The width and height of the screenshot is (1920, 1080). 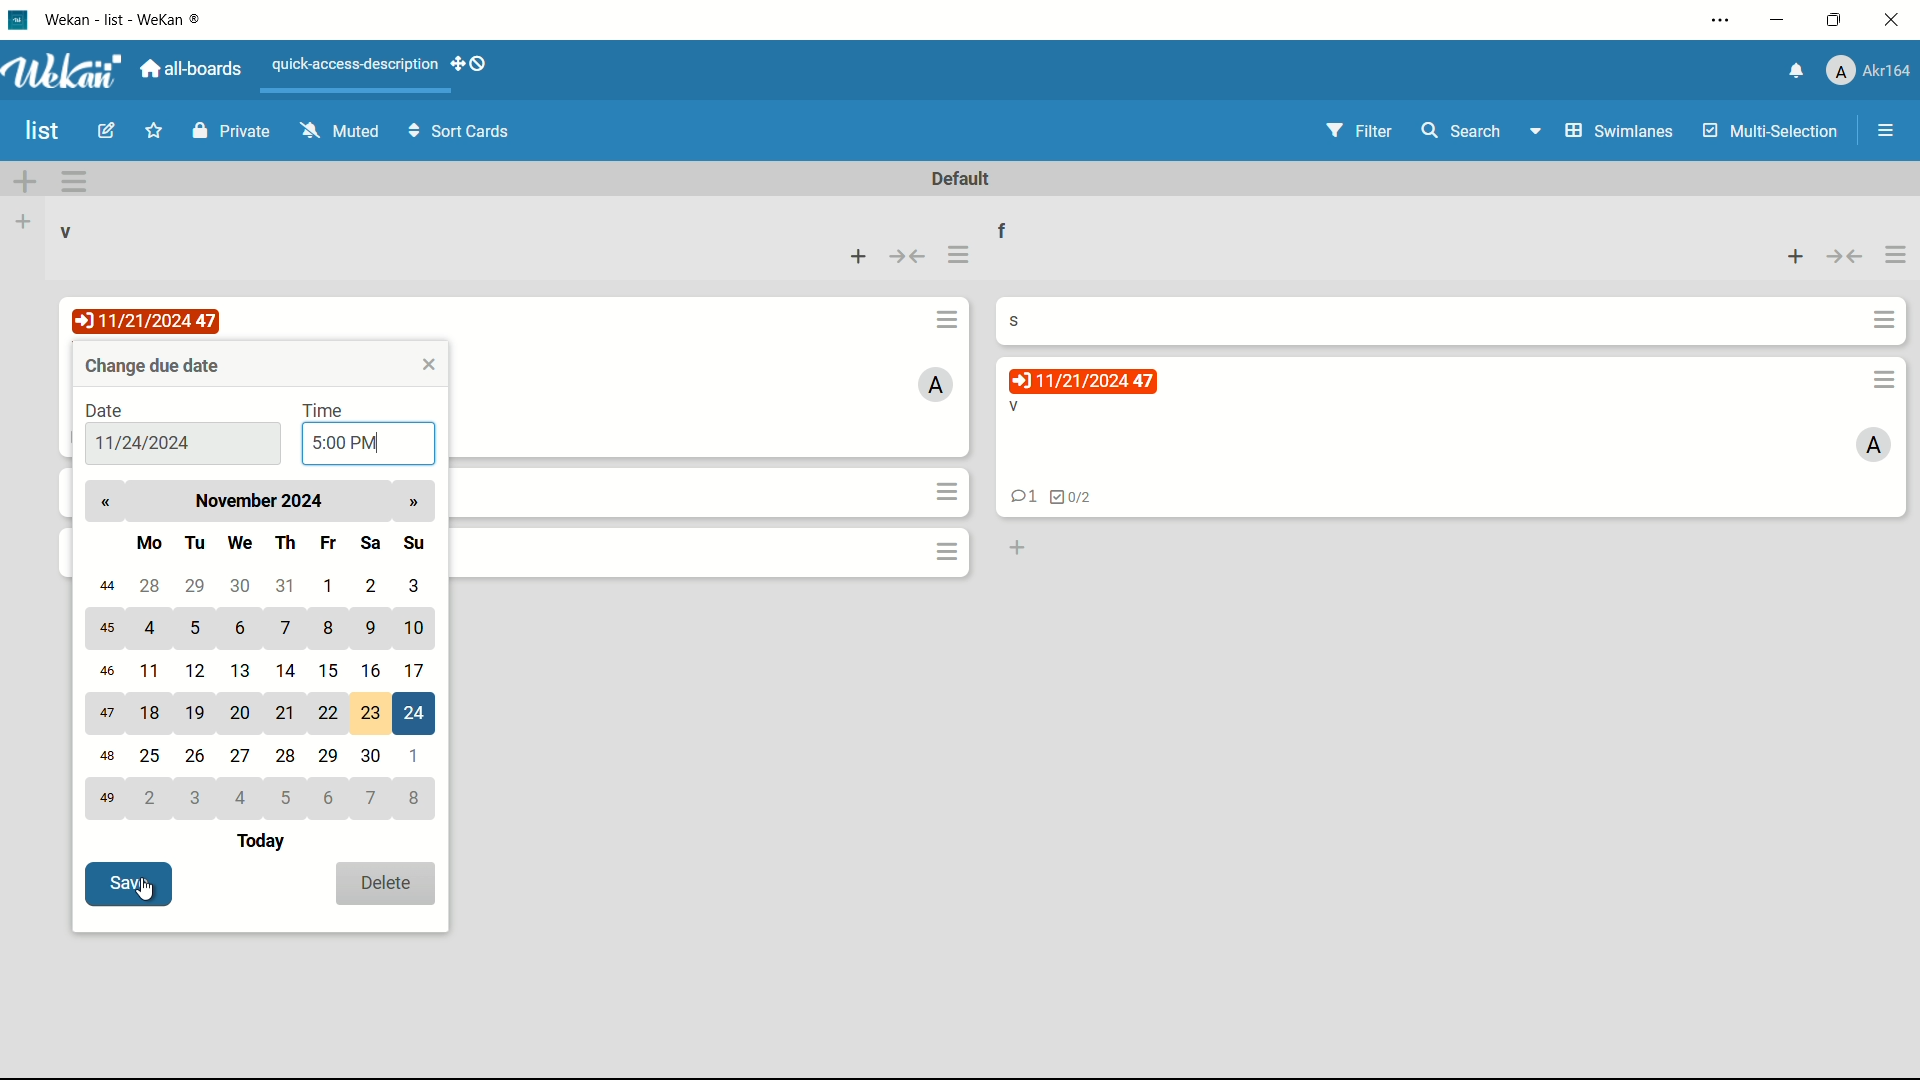 What do you see at coordinates (196, 586) in the screenshot?
I see `29` at bounding box center [196, 586].